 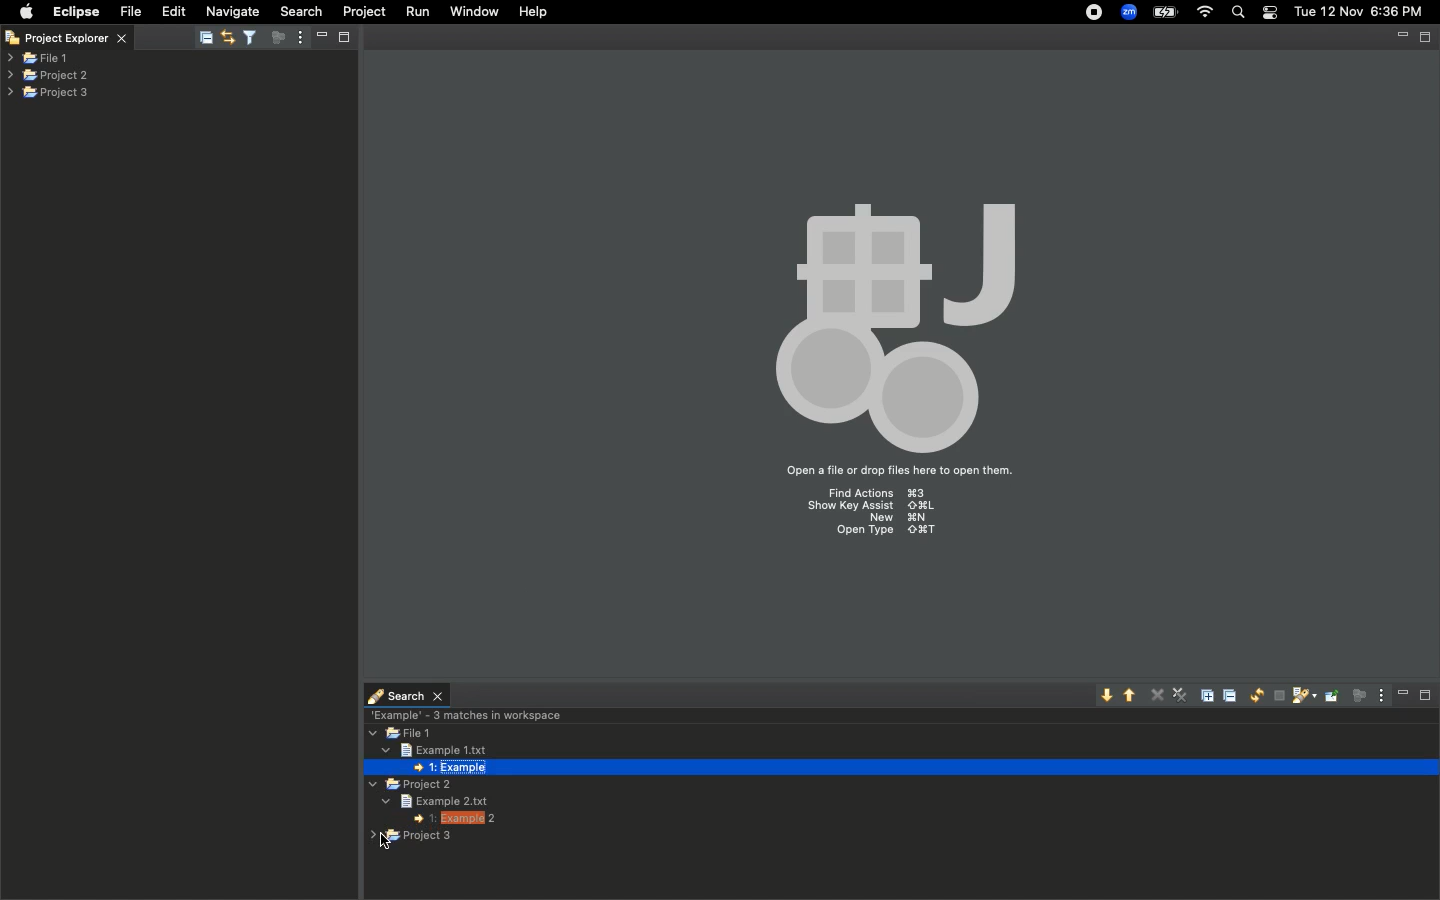 What do you see at coordinates (429, 749) in the screenshot?
I see `Text file` at bounding box center [429, 749].